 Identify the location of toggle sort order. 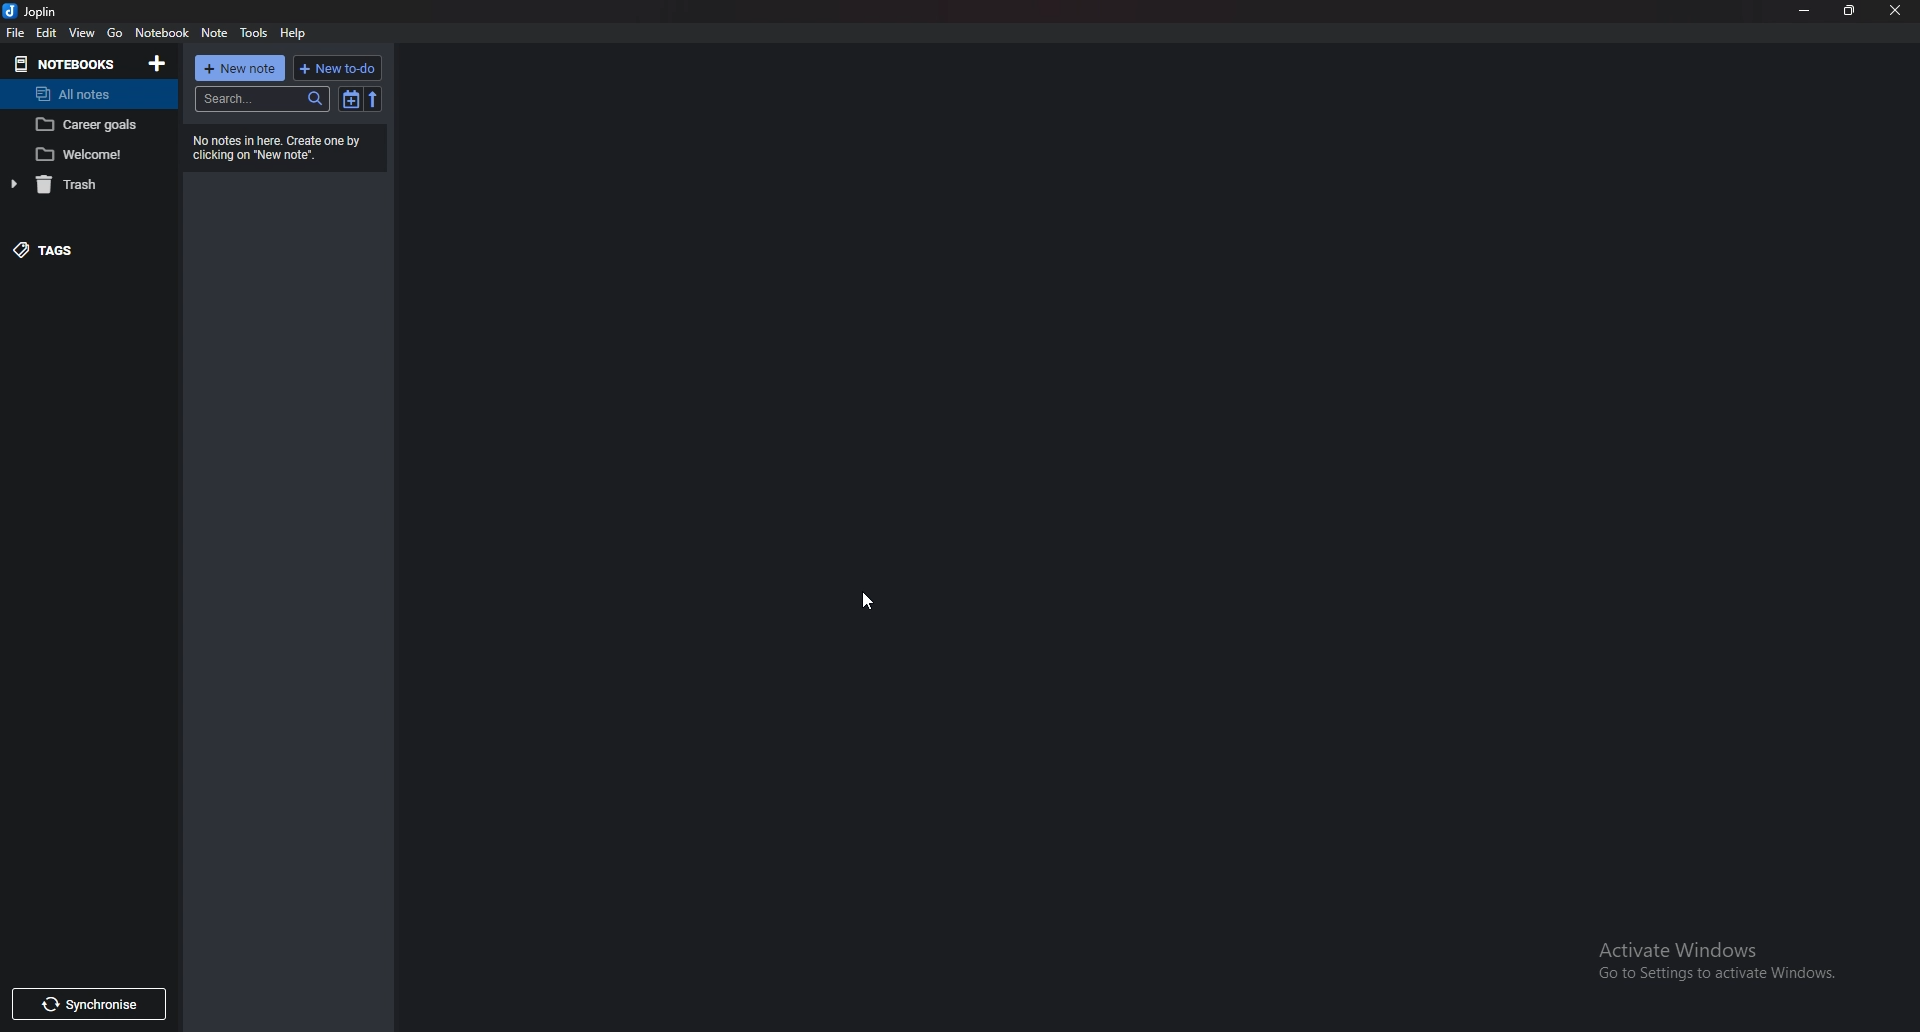
(351, 99).